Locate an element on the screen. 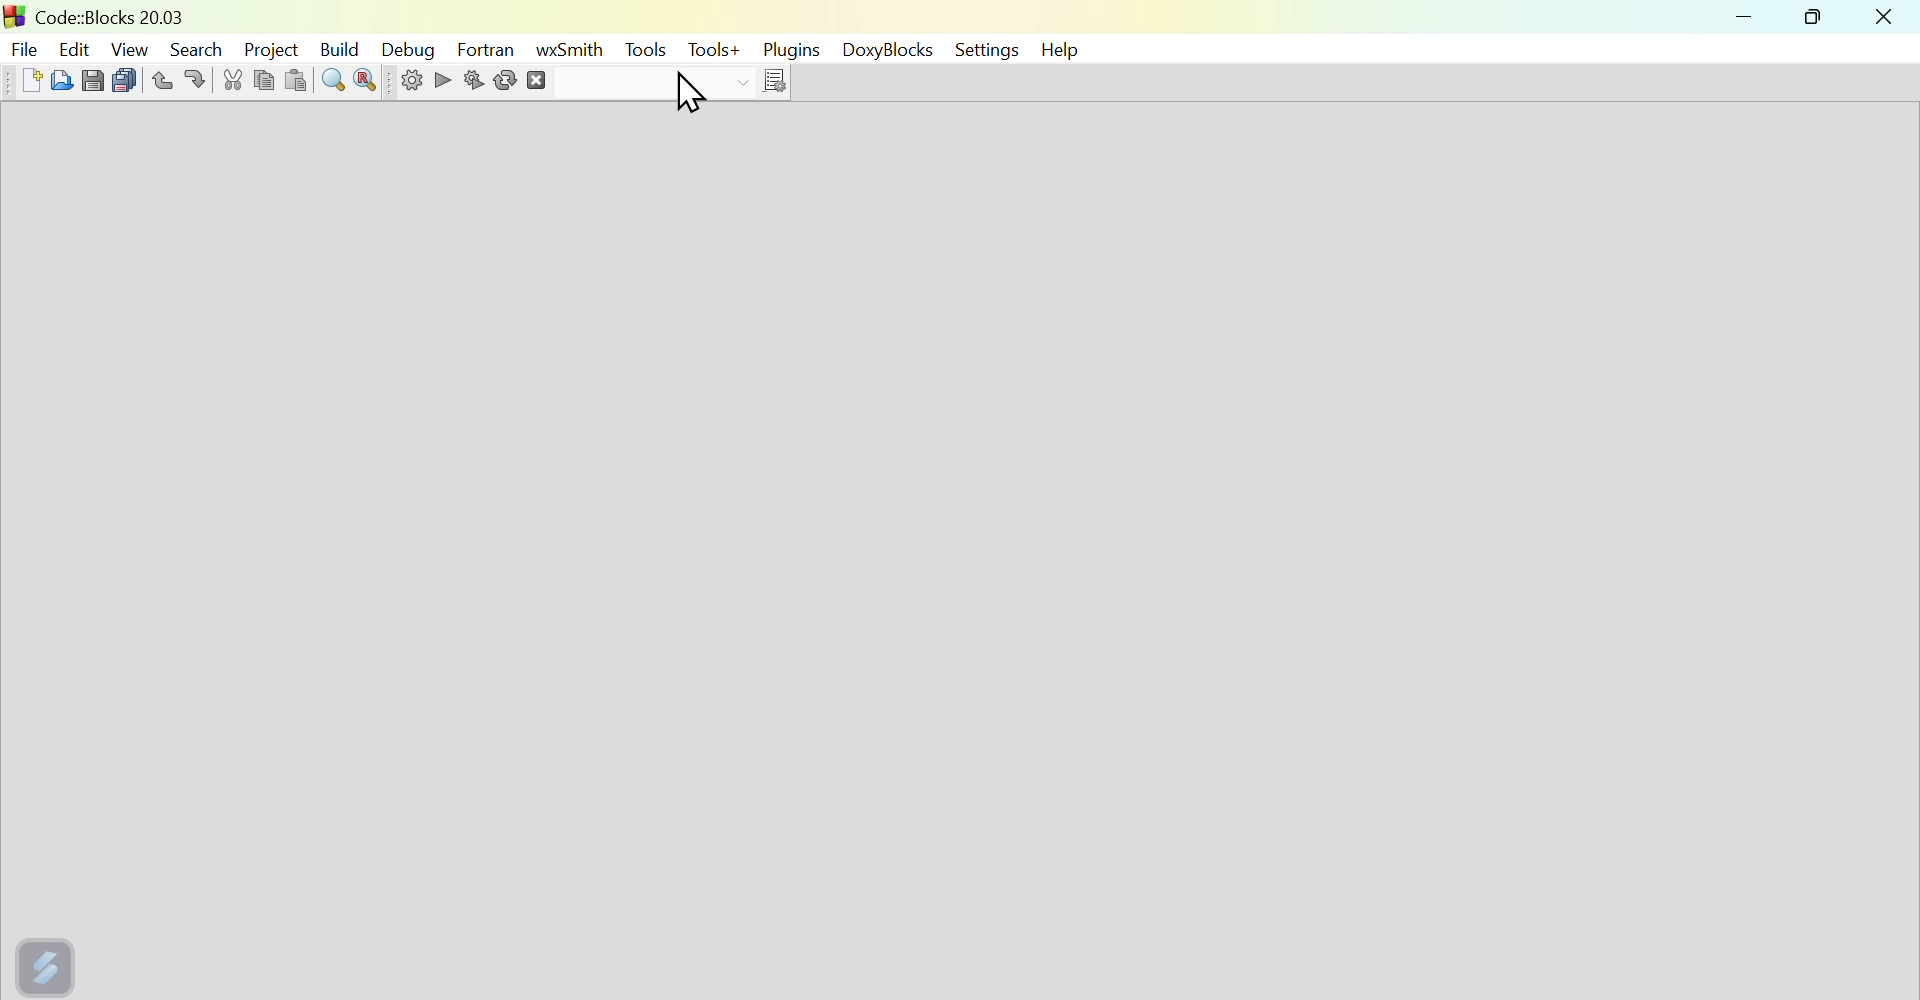 Image resolution: width=1920 pixels, height=1000 pixels.  is located at coordinates (335, 81).